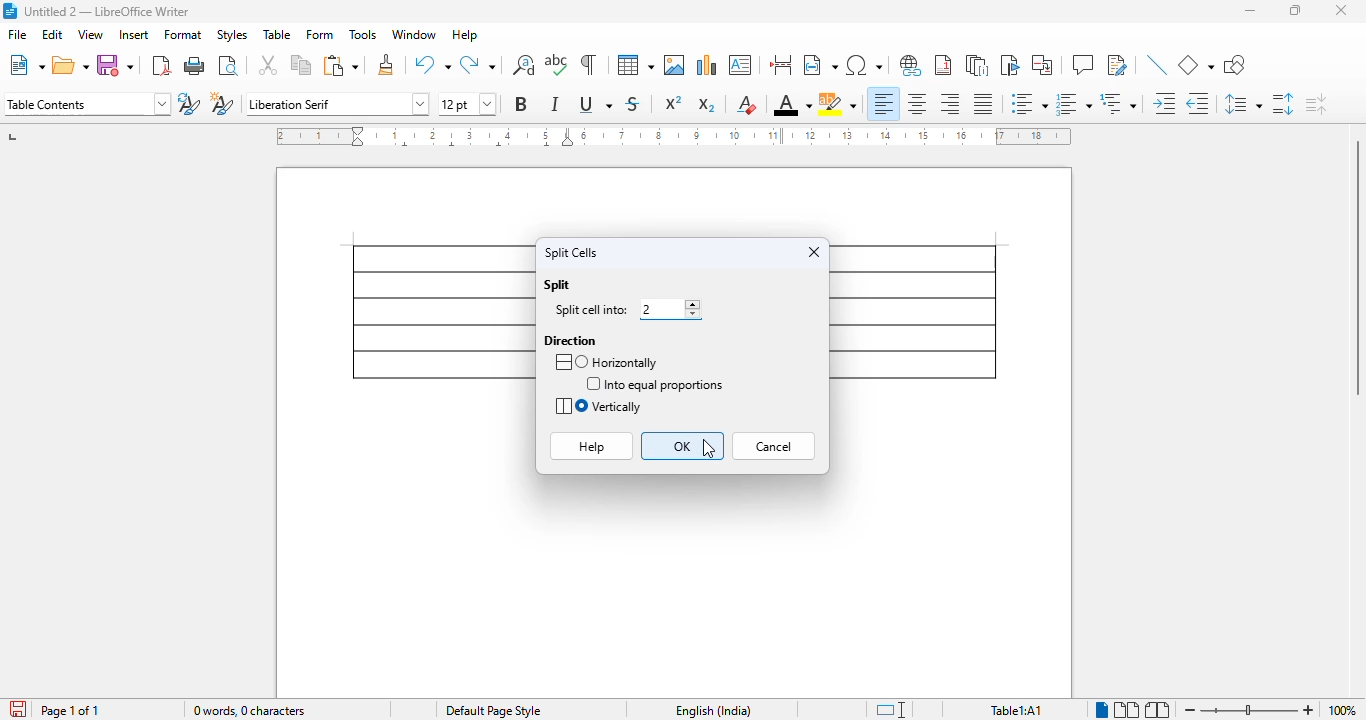  What do you see at coordinates (267, 65) in the screenshot?
I see `cut` at bounding box center [267, 65].